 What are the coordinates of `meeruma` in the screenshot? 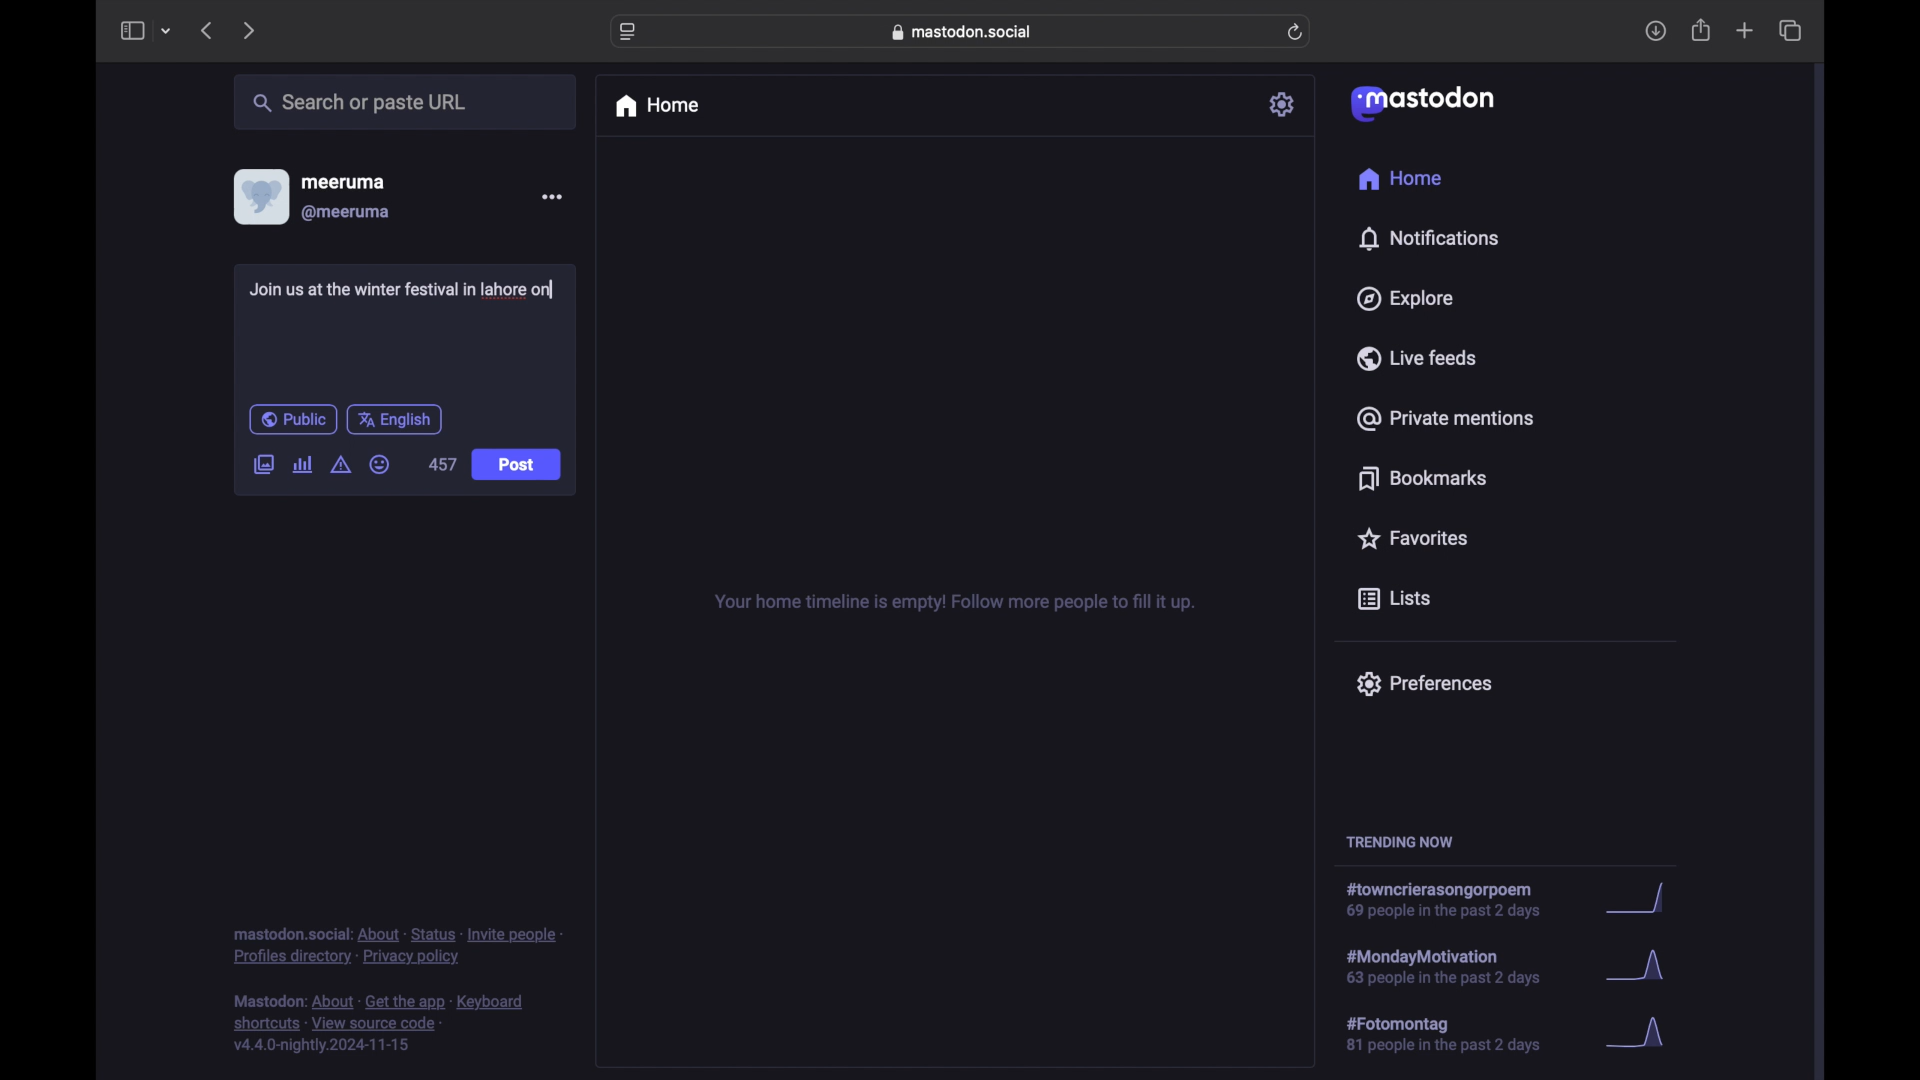 It's located at (343, 181).